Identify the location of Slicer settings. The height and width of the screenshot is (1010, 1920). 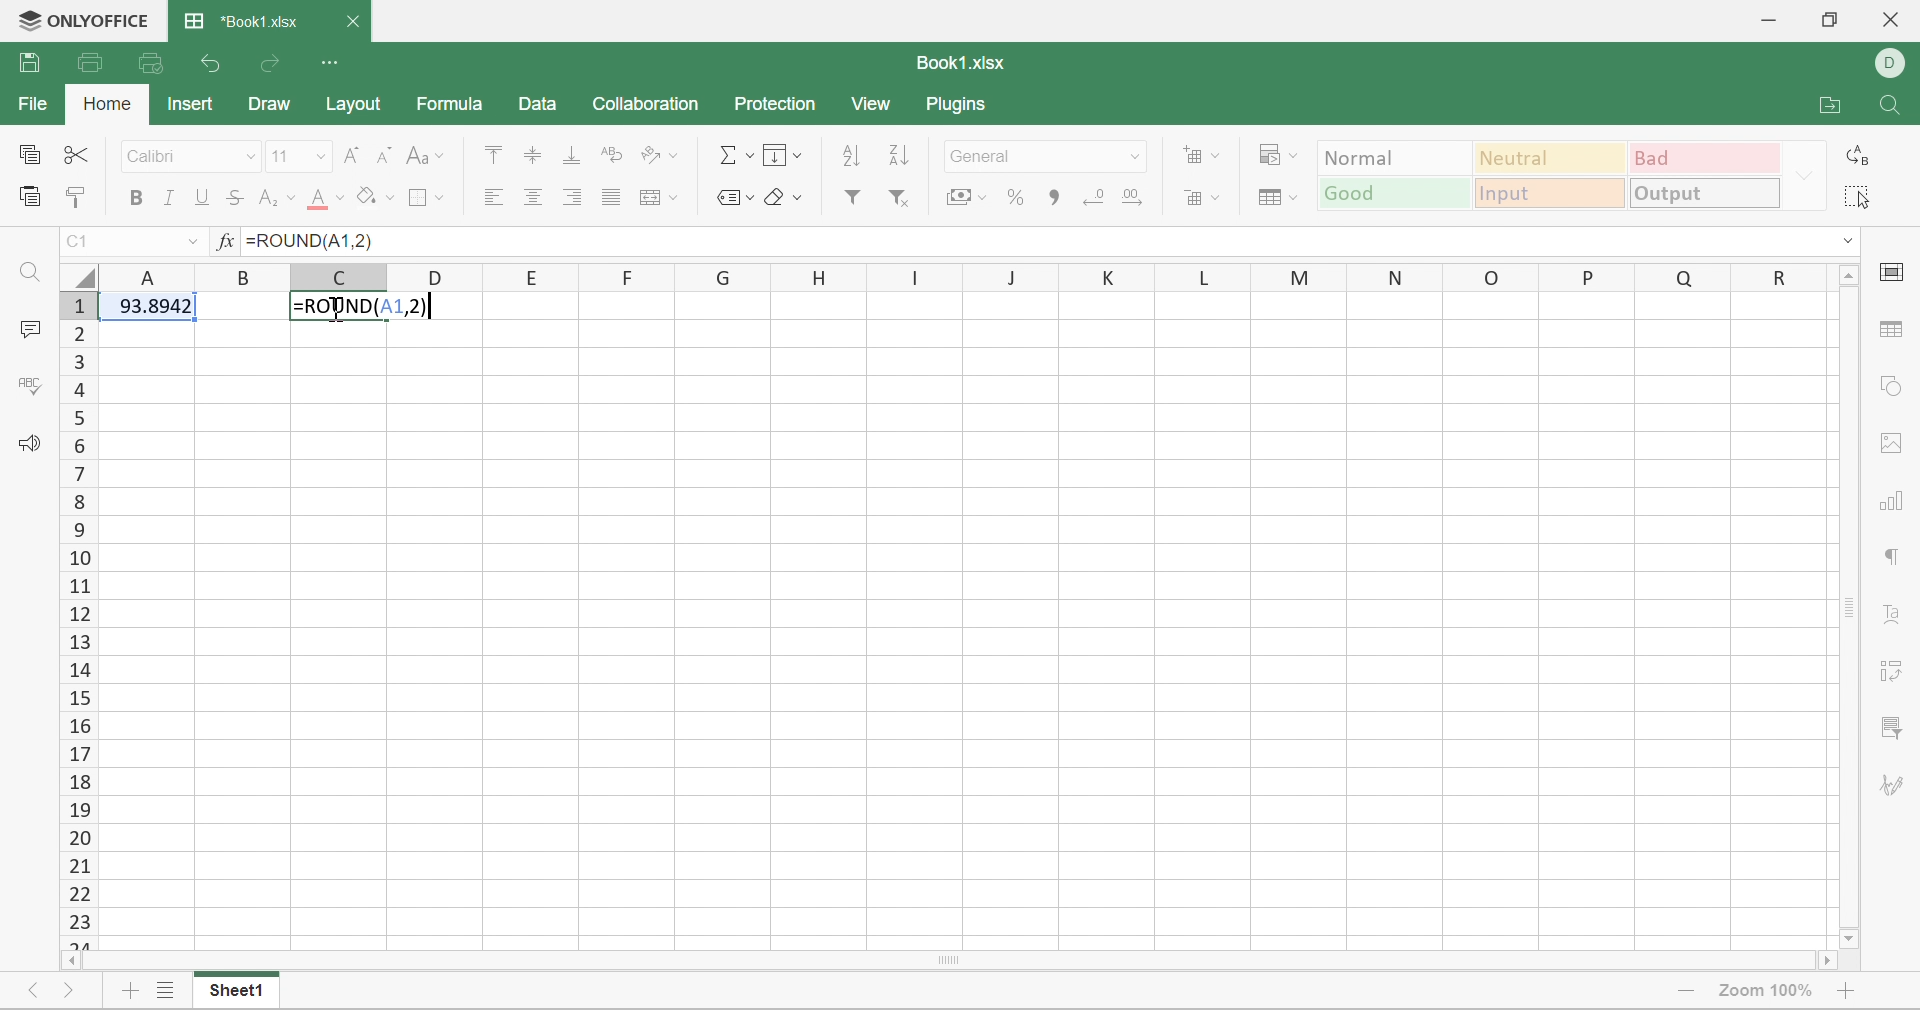
(1890, 726).